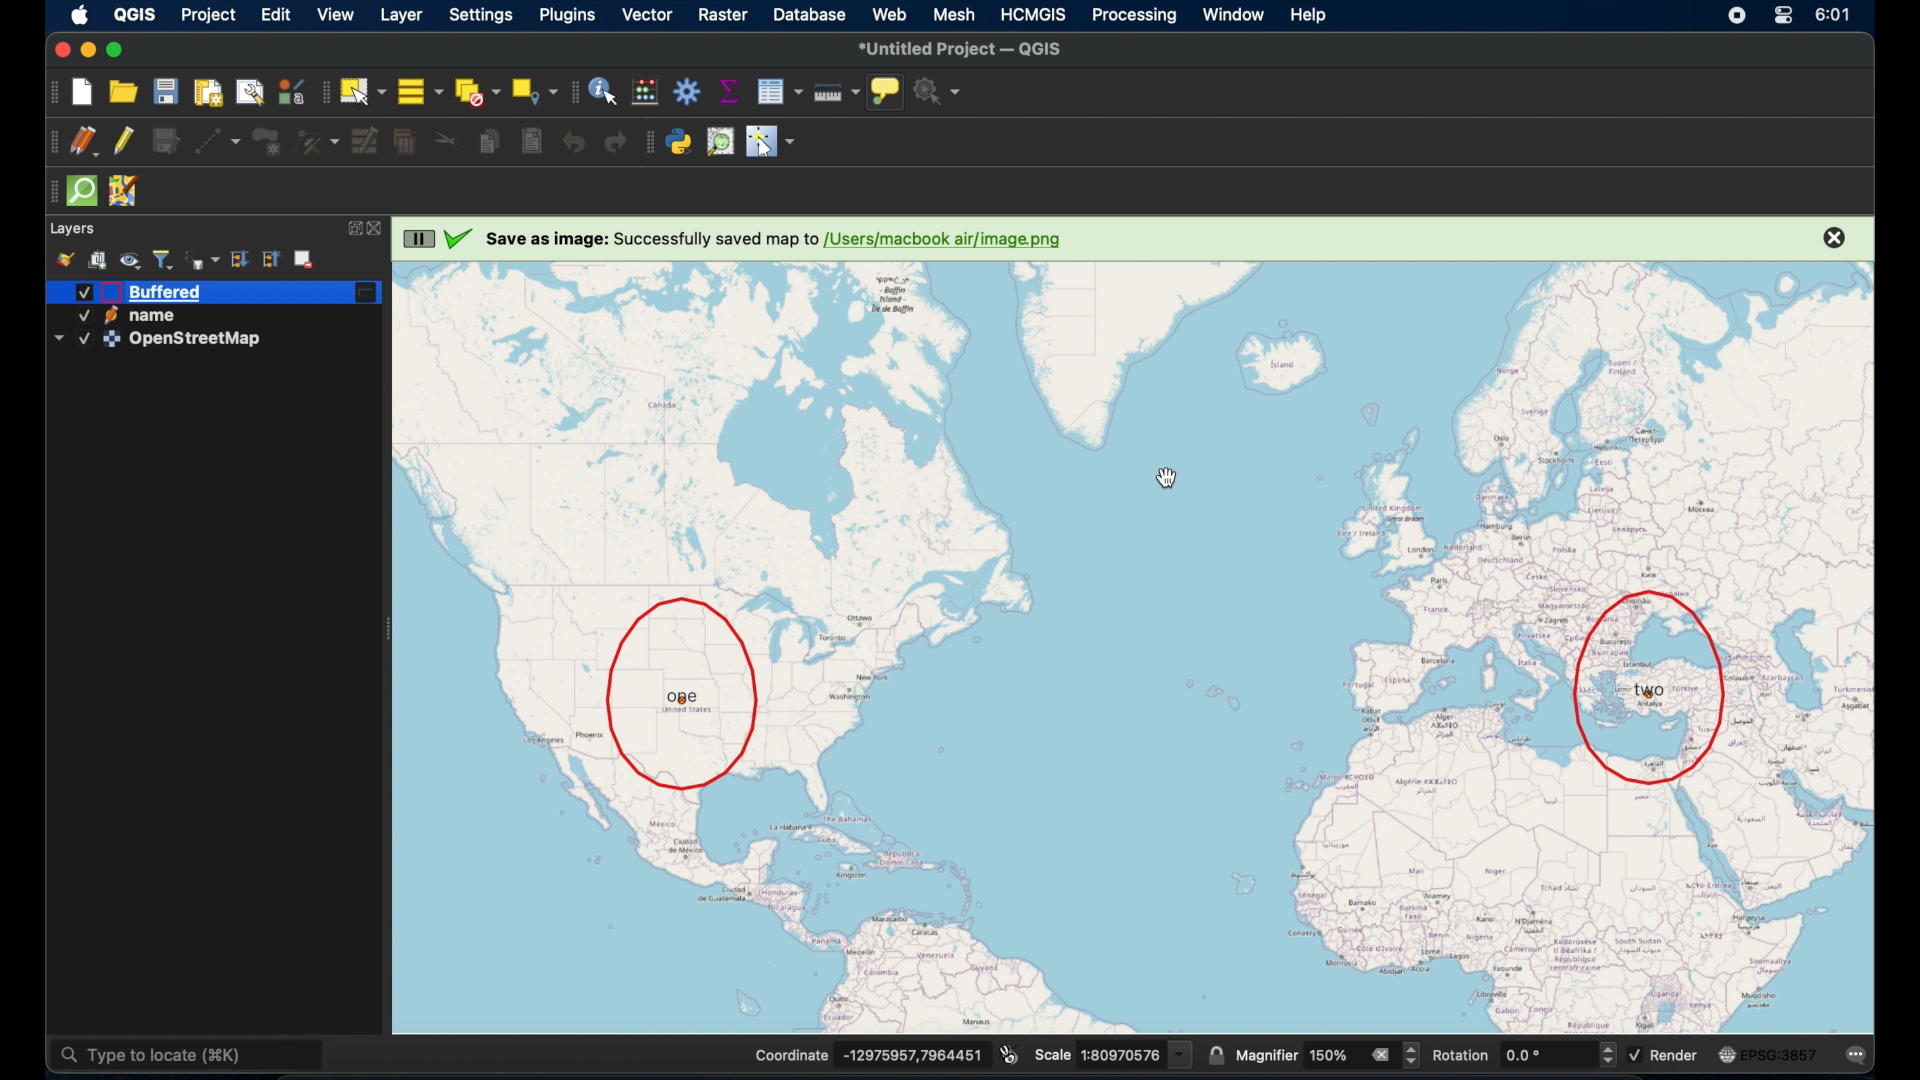 The width and height of the screenshot is (1920, 1080). What do you see at coordinates (1857, 1056) in the screenshot?
I see `messages` at bounding box center [1857, 1056].